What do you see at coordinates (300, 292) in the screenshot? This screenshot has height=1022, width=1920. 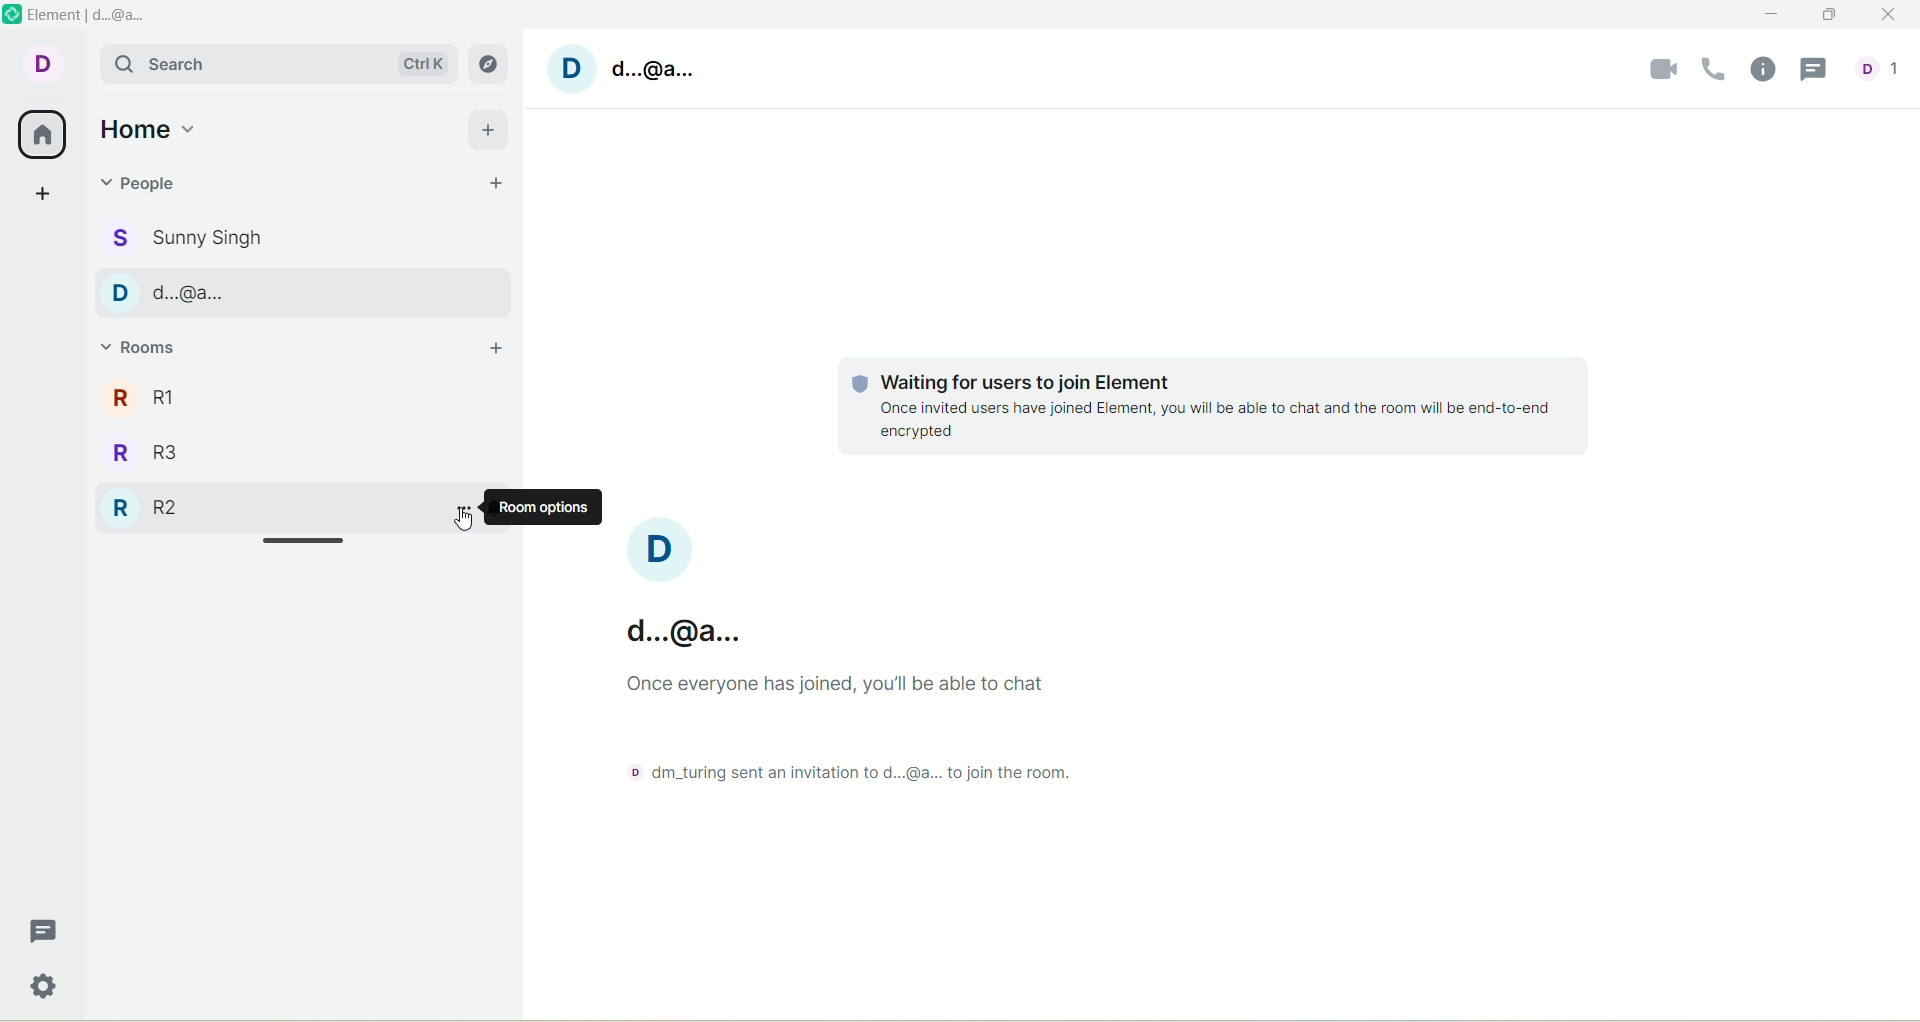 I see `d...@...` at bounding box center [300, 292].